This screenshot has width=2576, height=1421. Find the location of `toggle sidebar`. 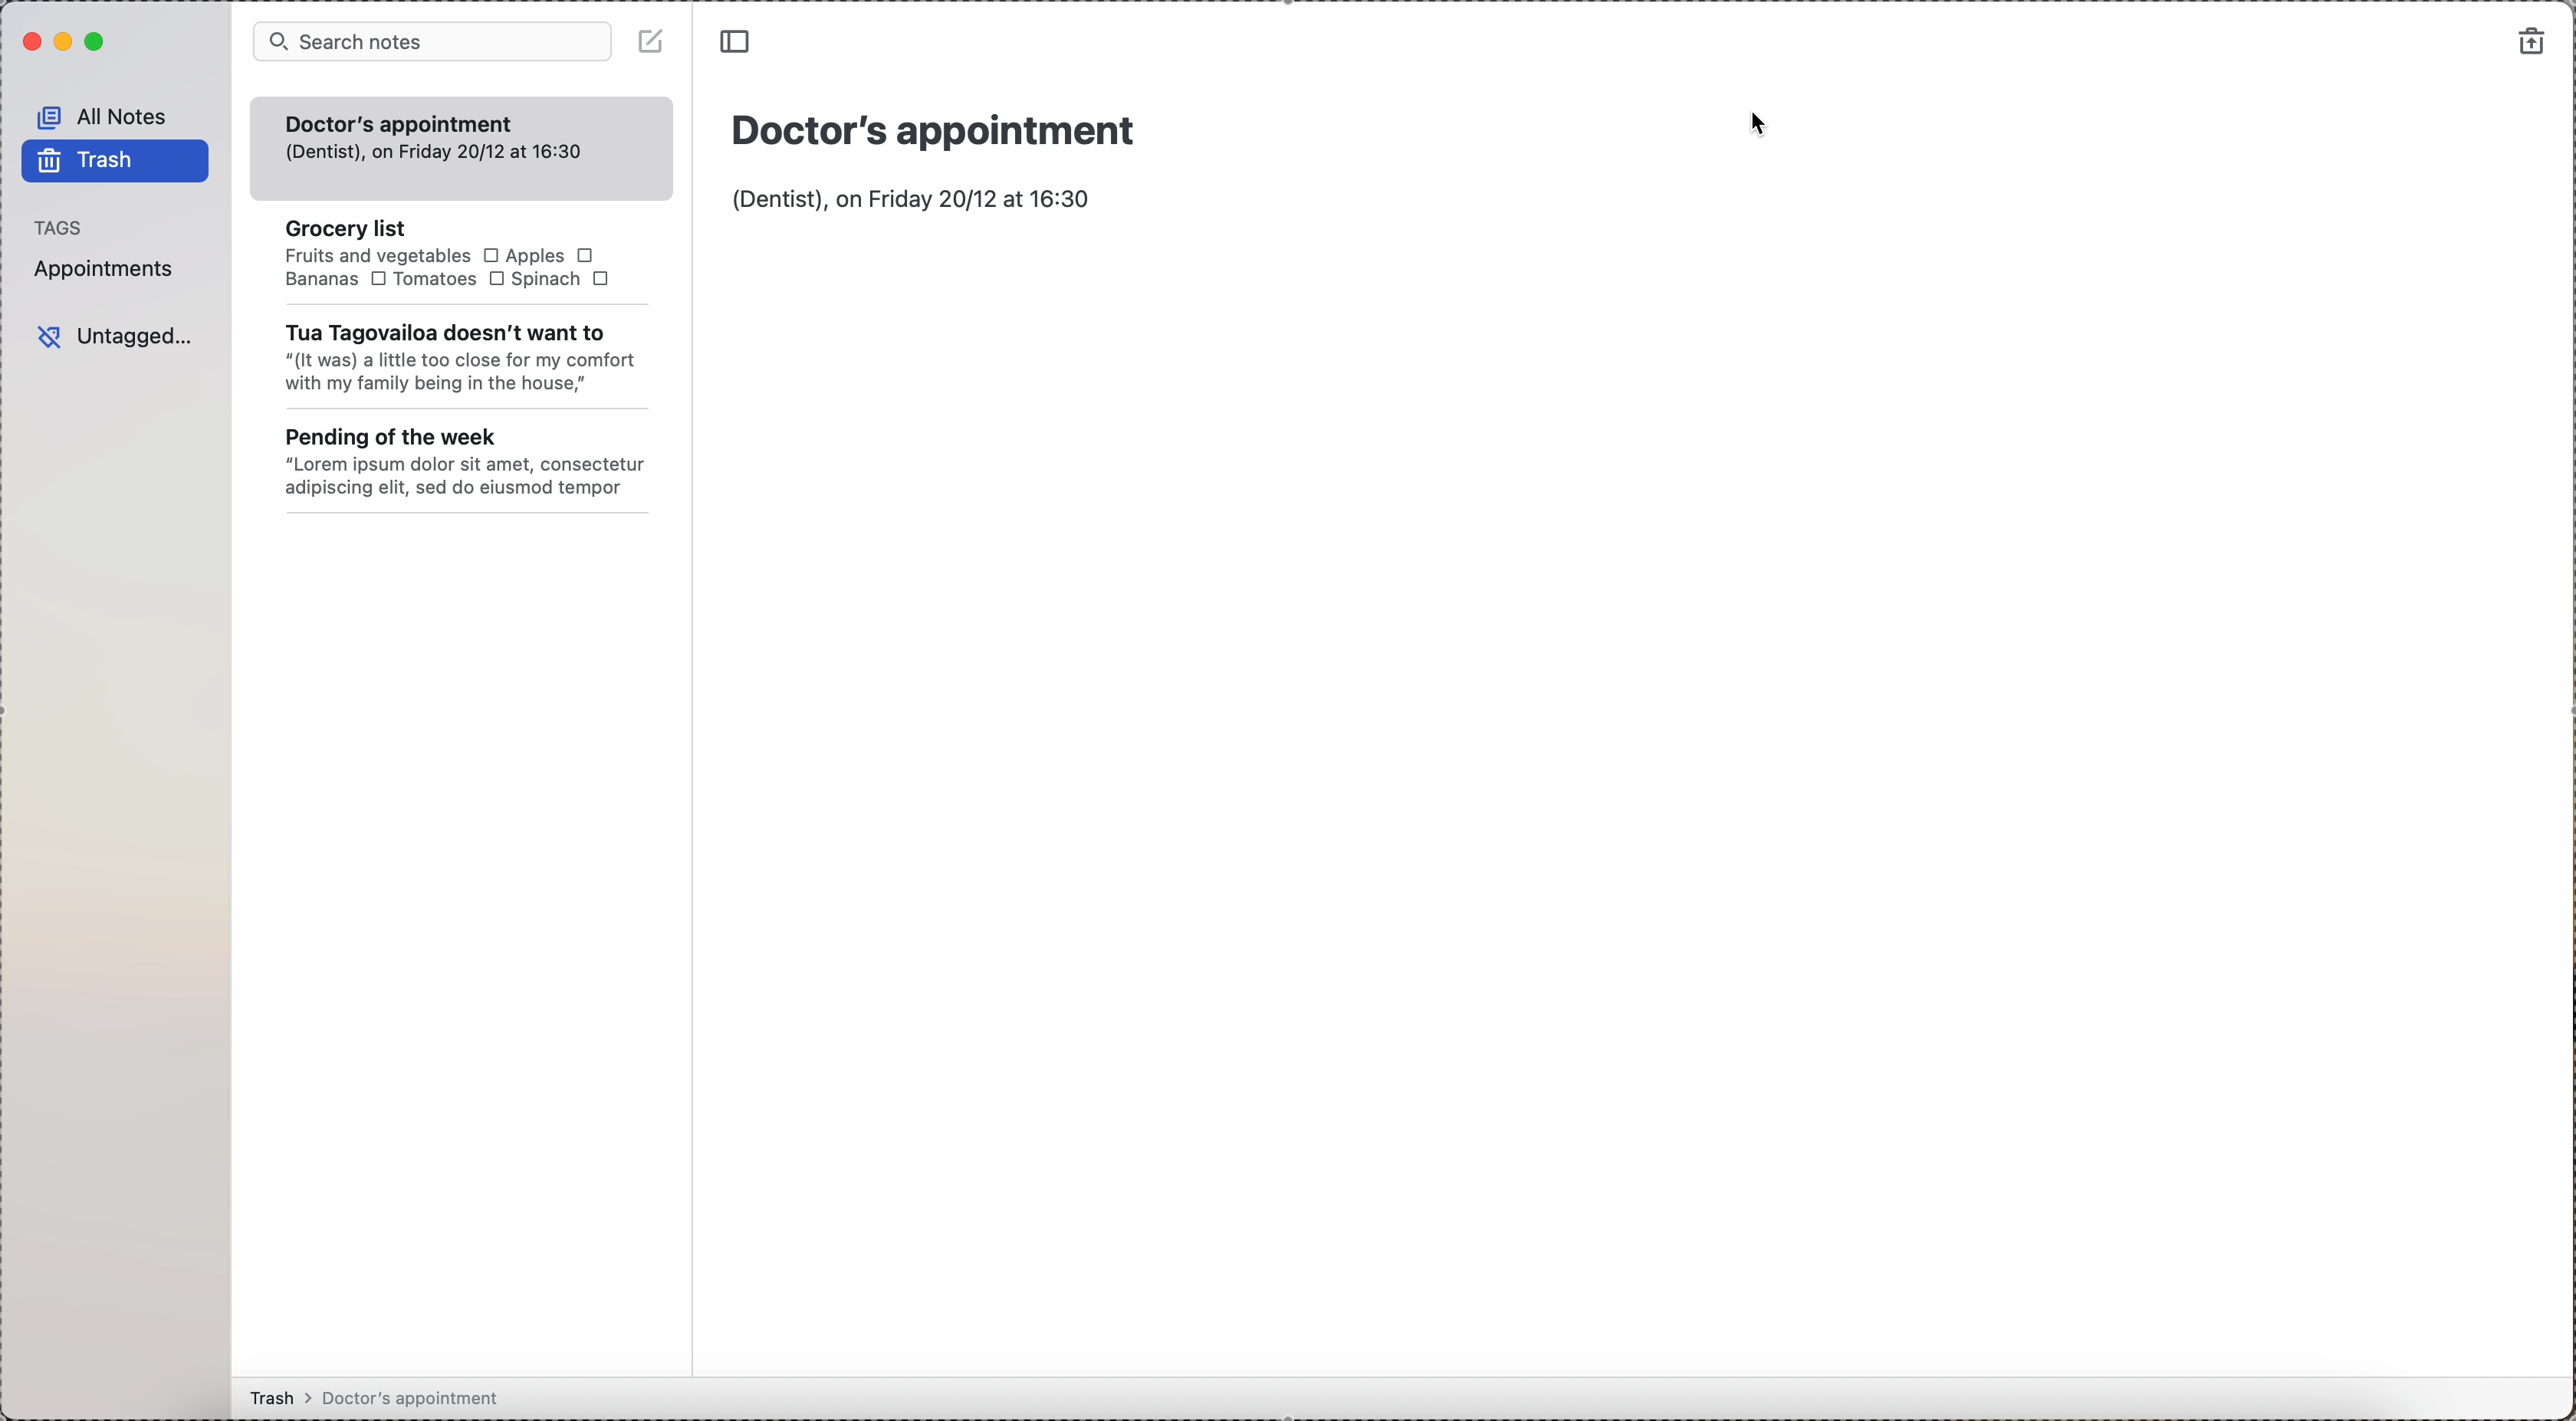

toggle sidebar is located at coordinates (736, 41).